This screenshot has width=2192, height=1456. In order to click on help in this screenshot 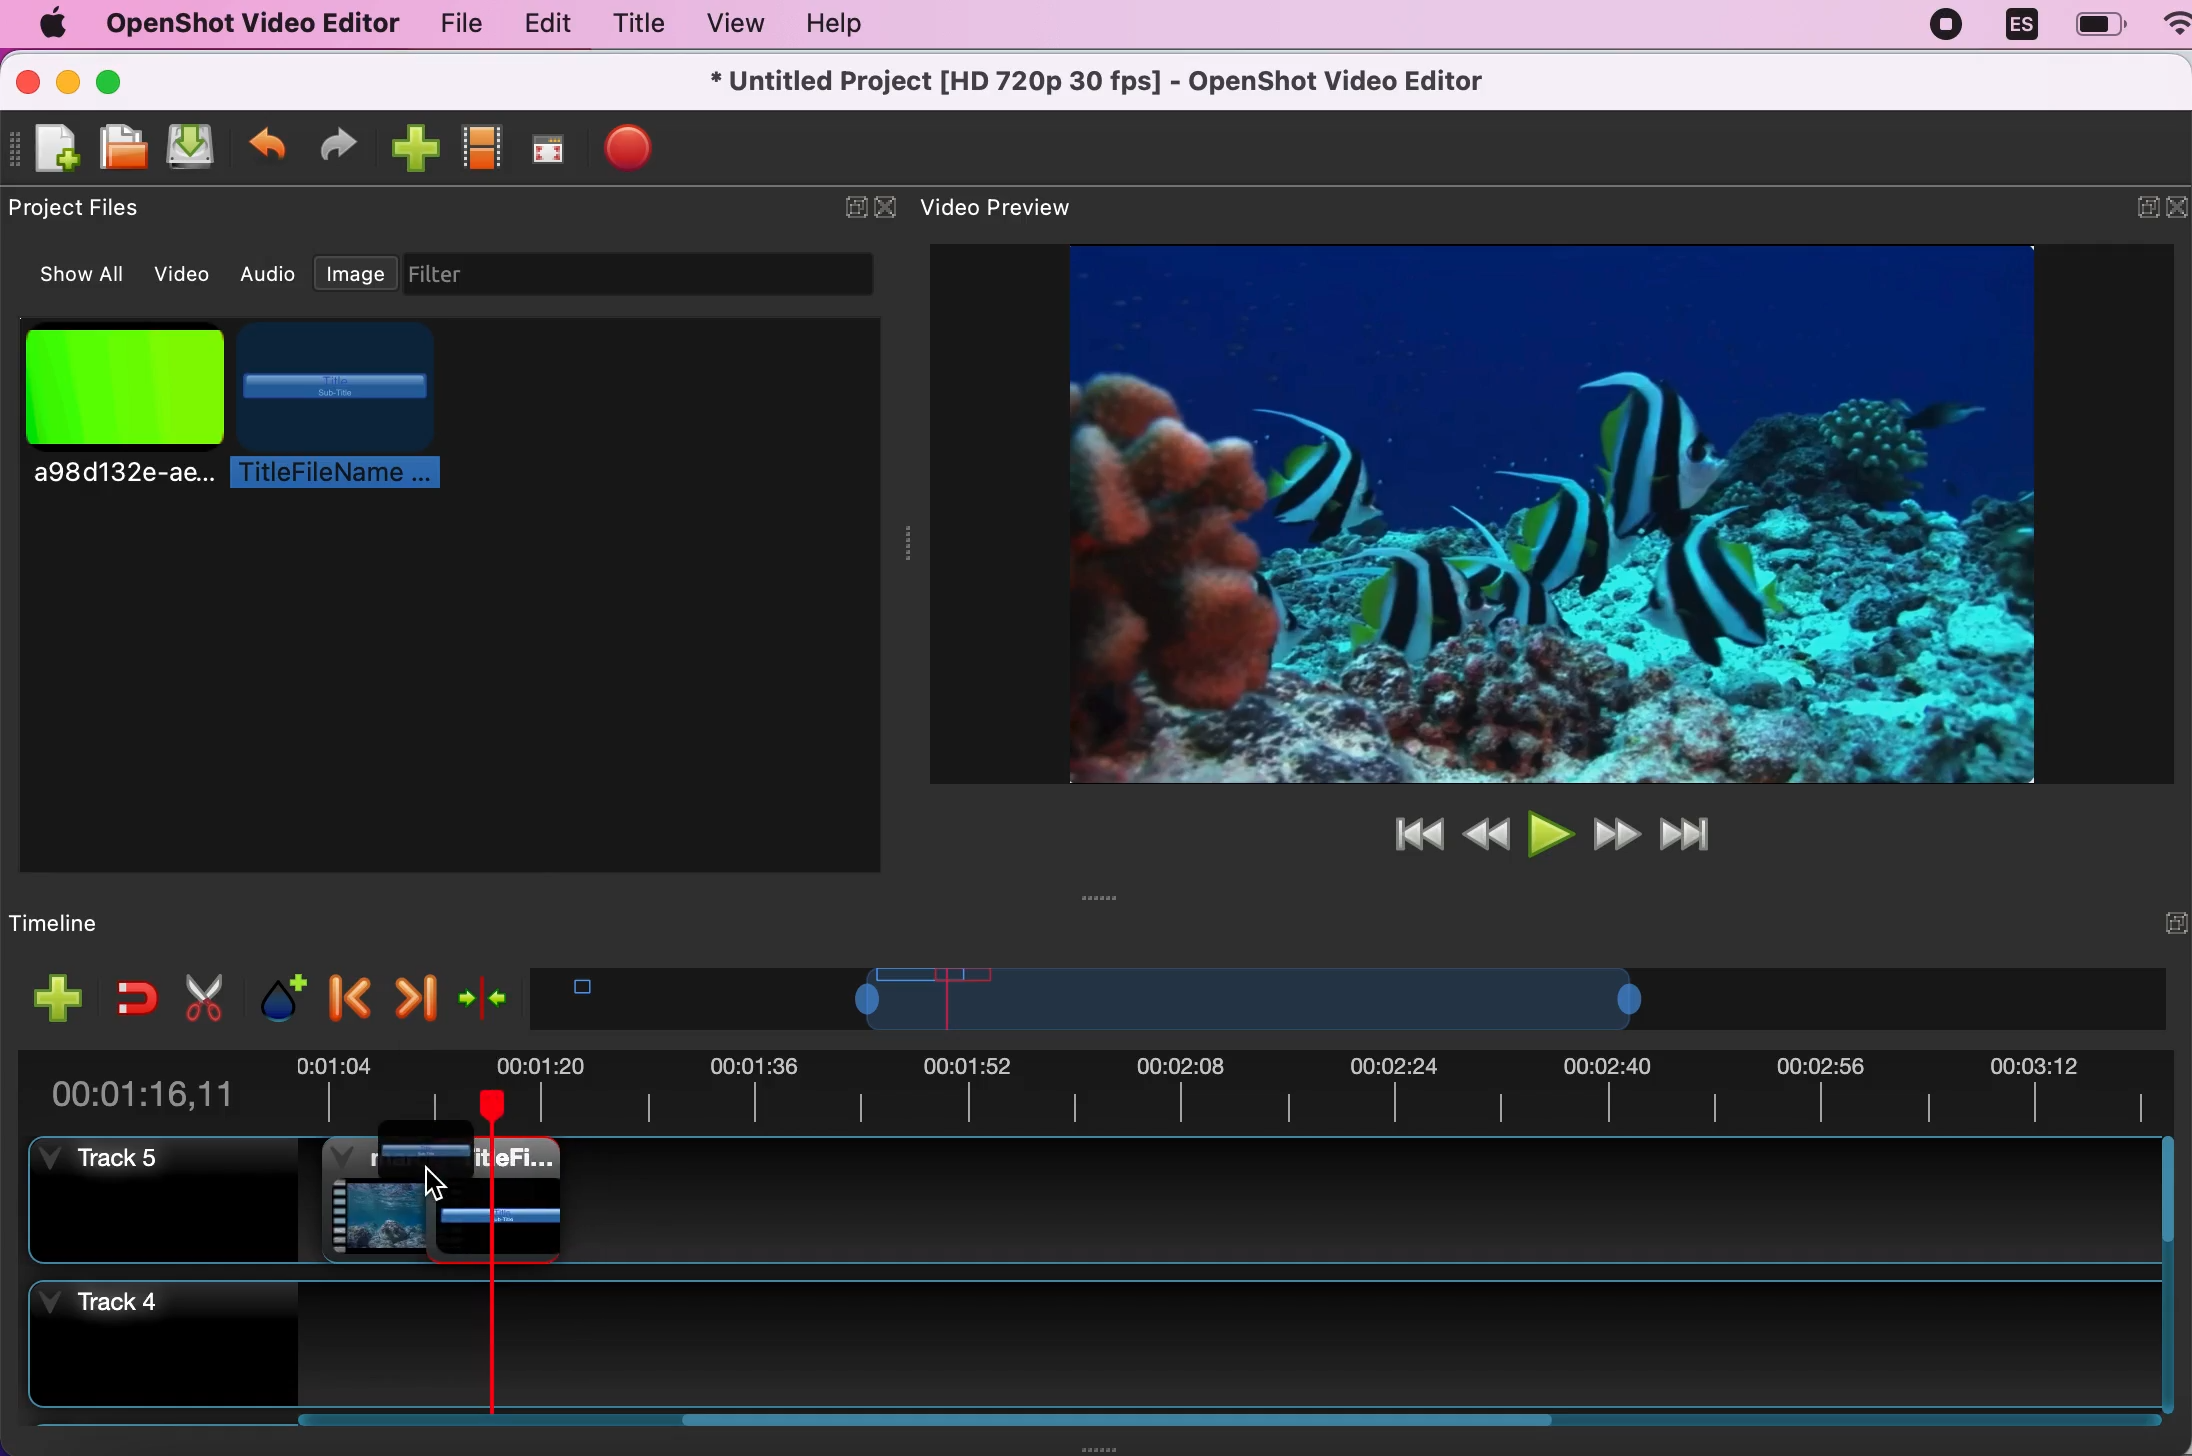, I will do `click(852, 25)`.